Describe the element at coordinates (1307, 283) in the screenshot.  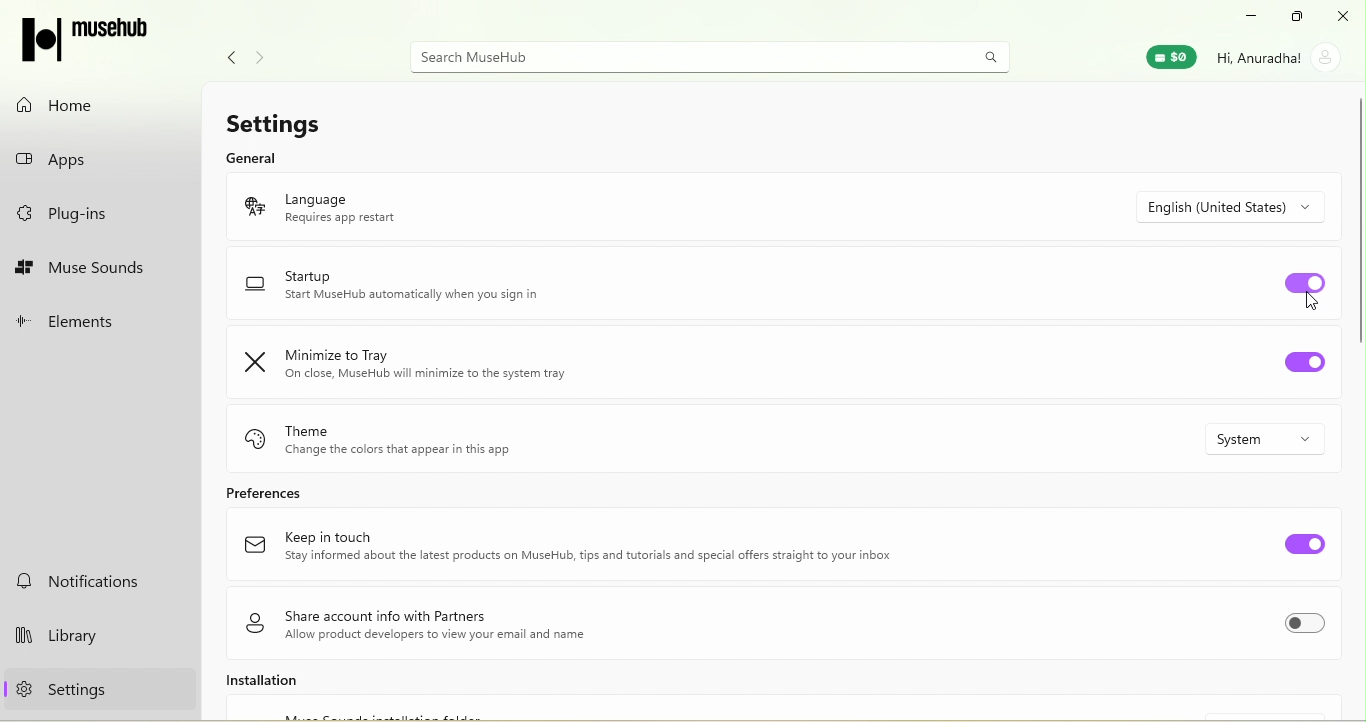
I see `Toggle` at that location.